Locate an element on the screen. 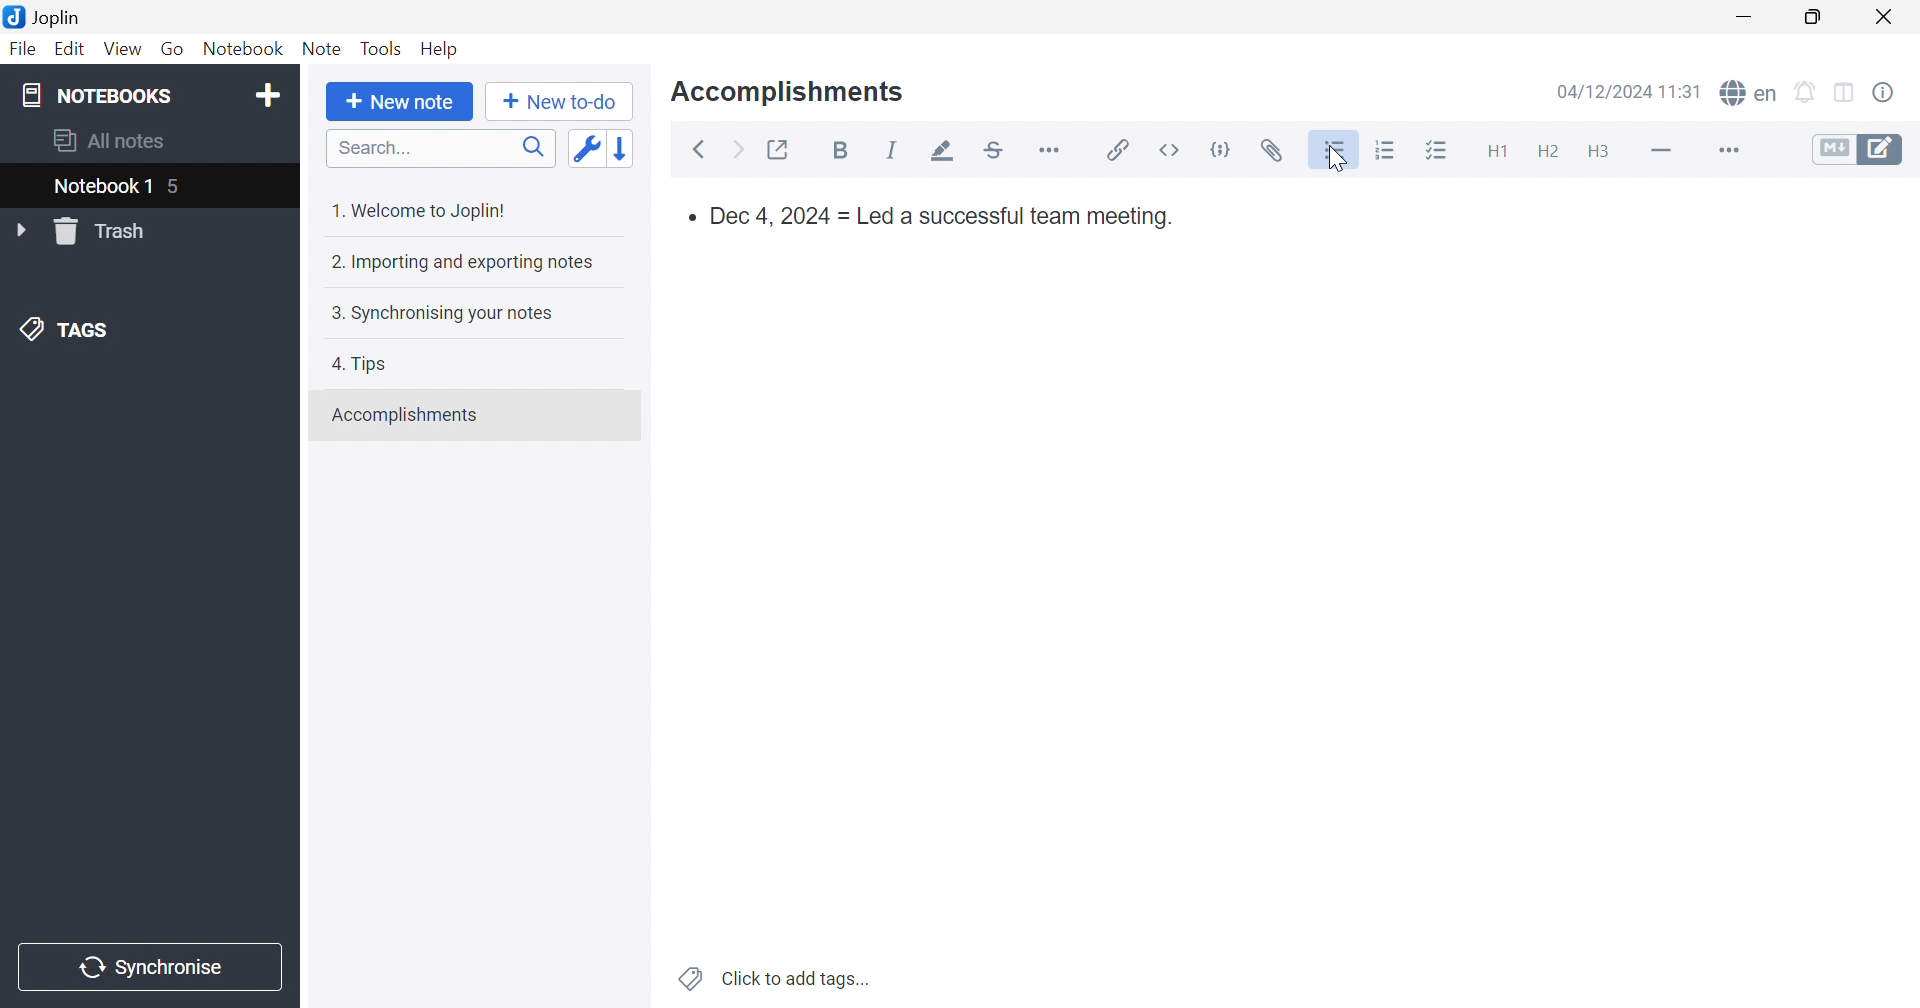 The height and width of the screenshot is (1008, 1920). Go is located at coordinates (175, 50).